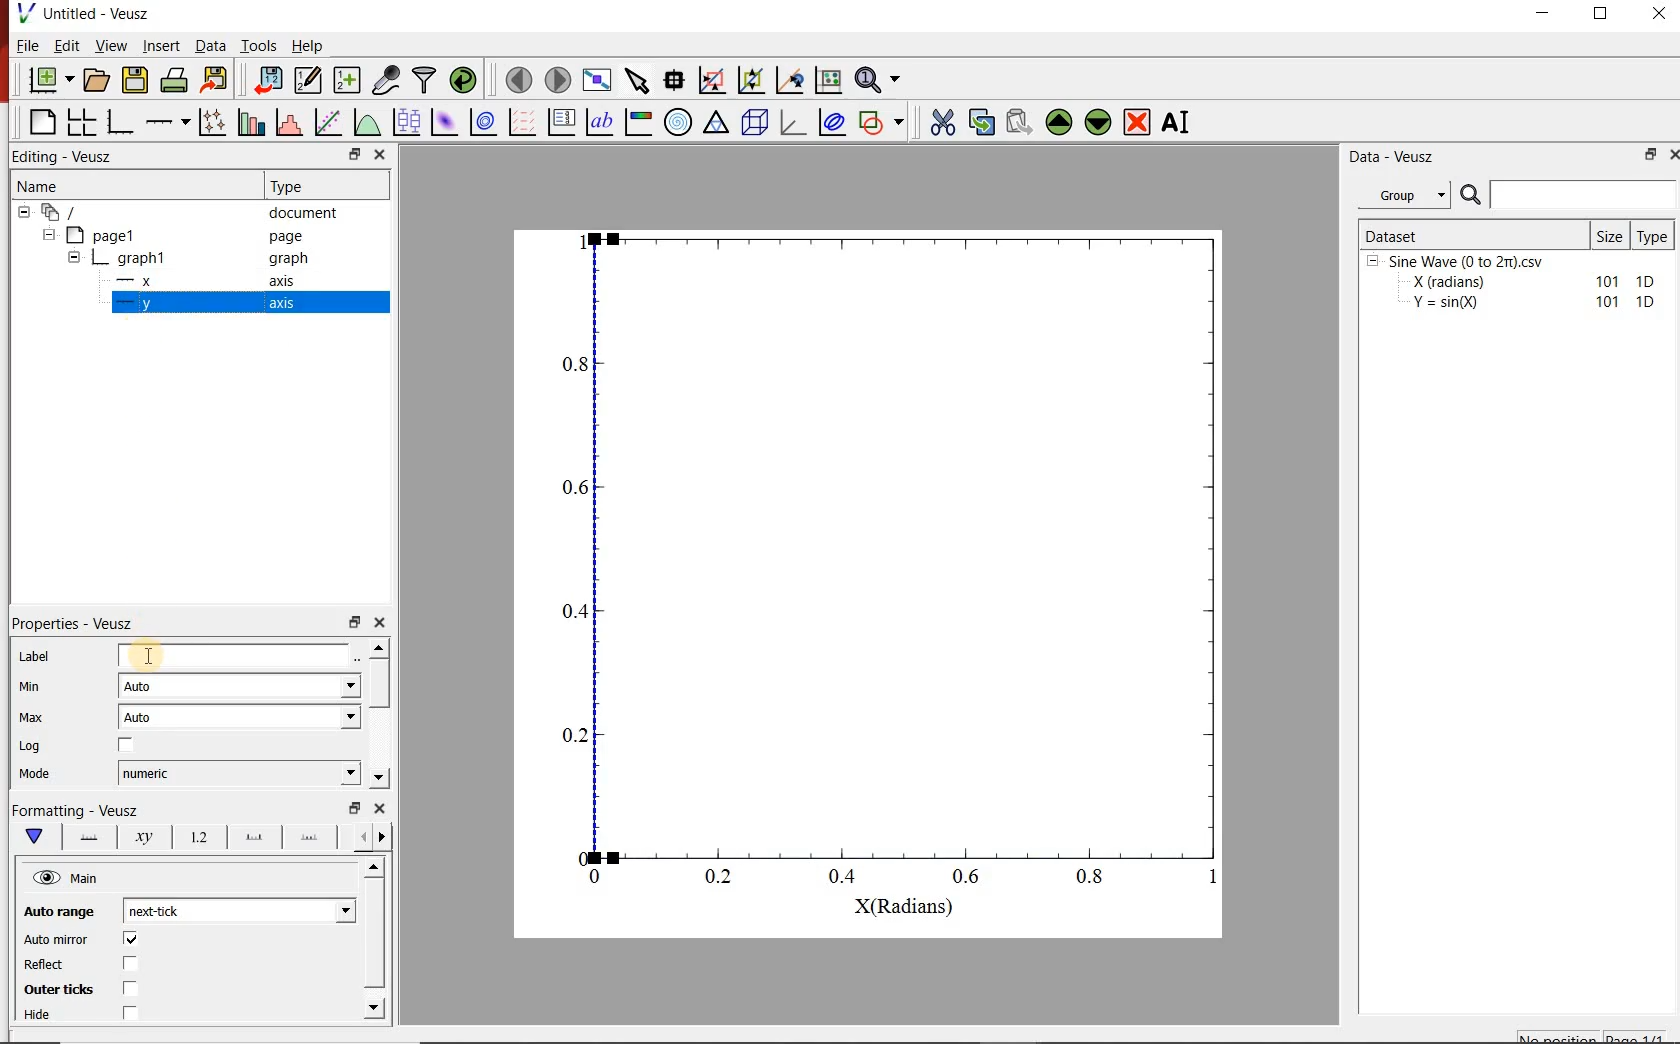  I want to click on Untitled - Veusz, so click(98, 13).